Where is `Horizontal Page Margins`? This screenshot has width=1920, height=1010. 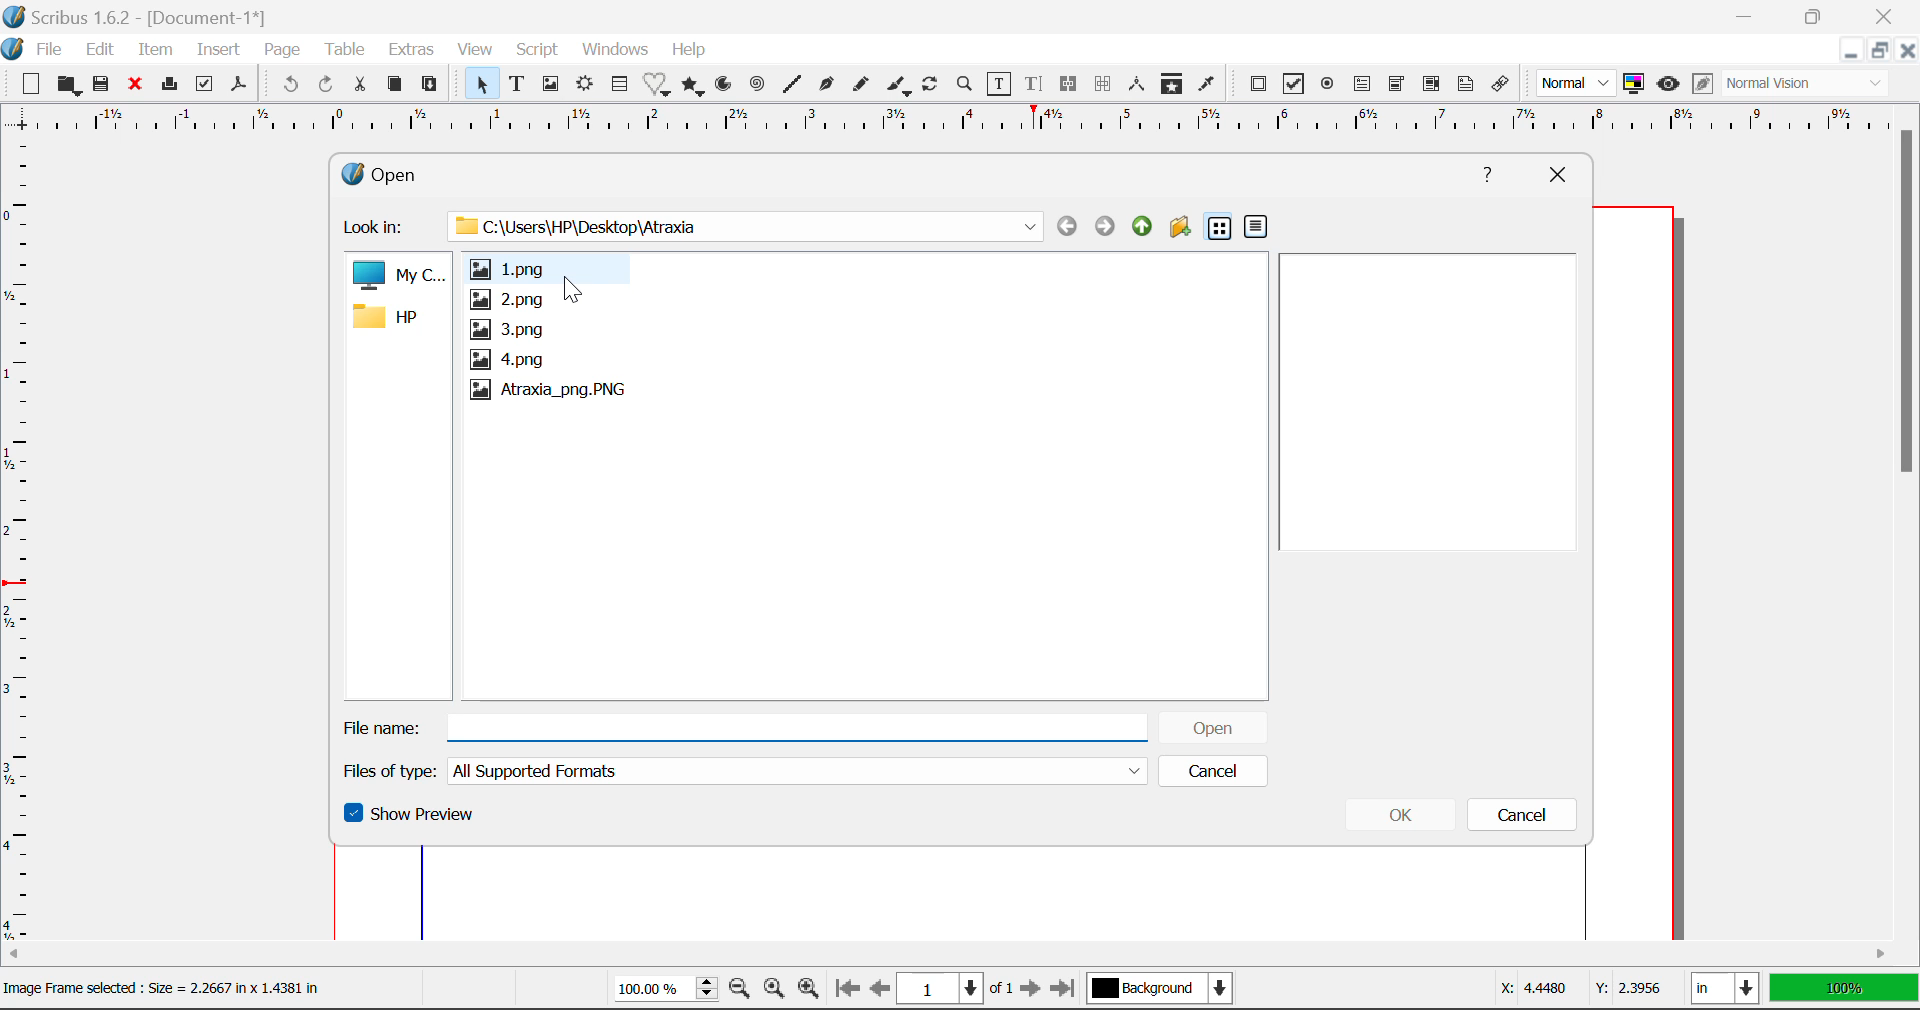 Horizontal Page Margins is located at coordinates (18, 543).